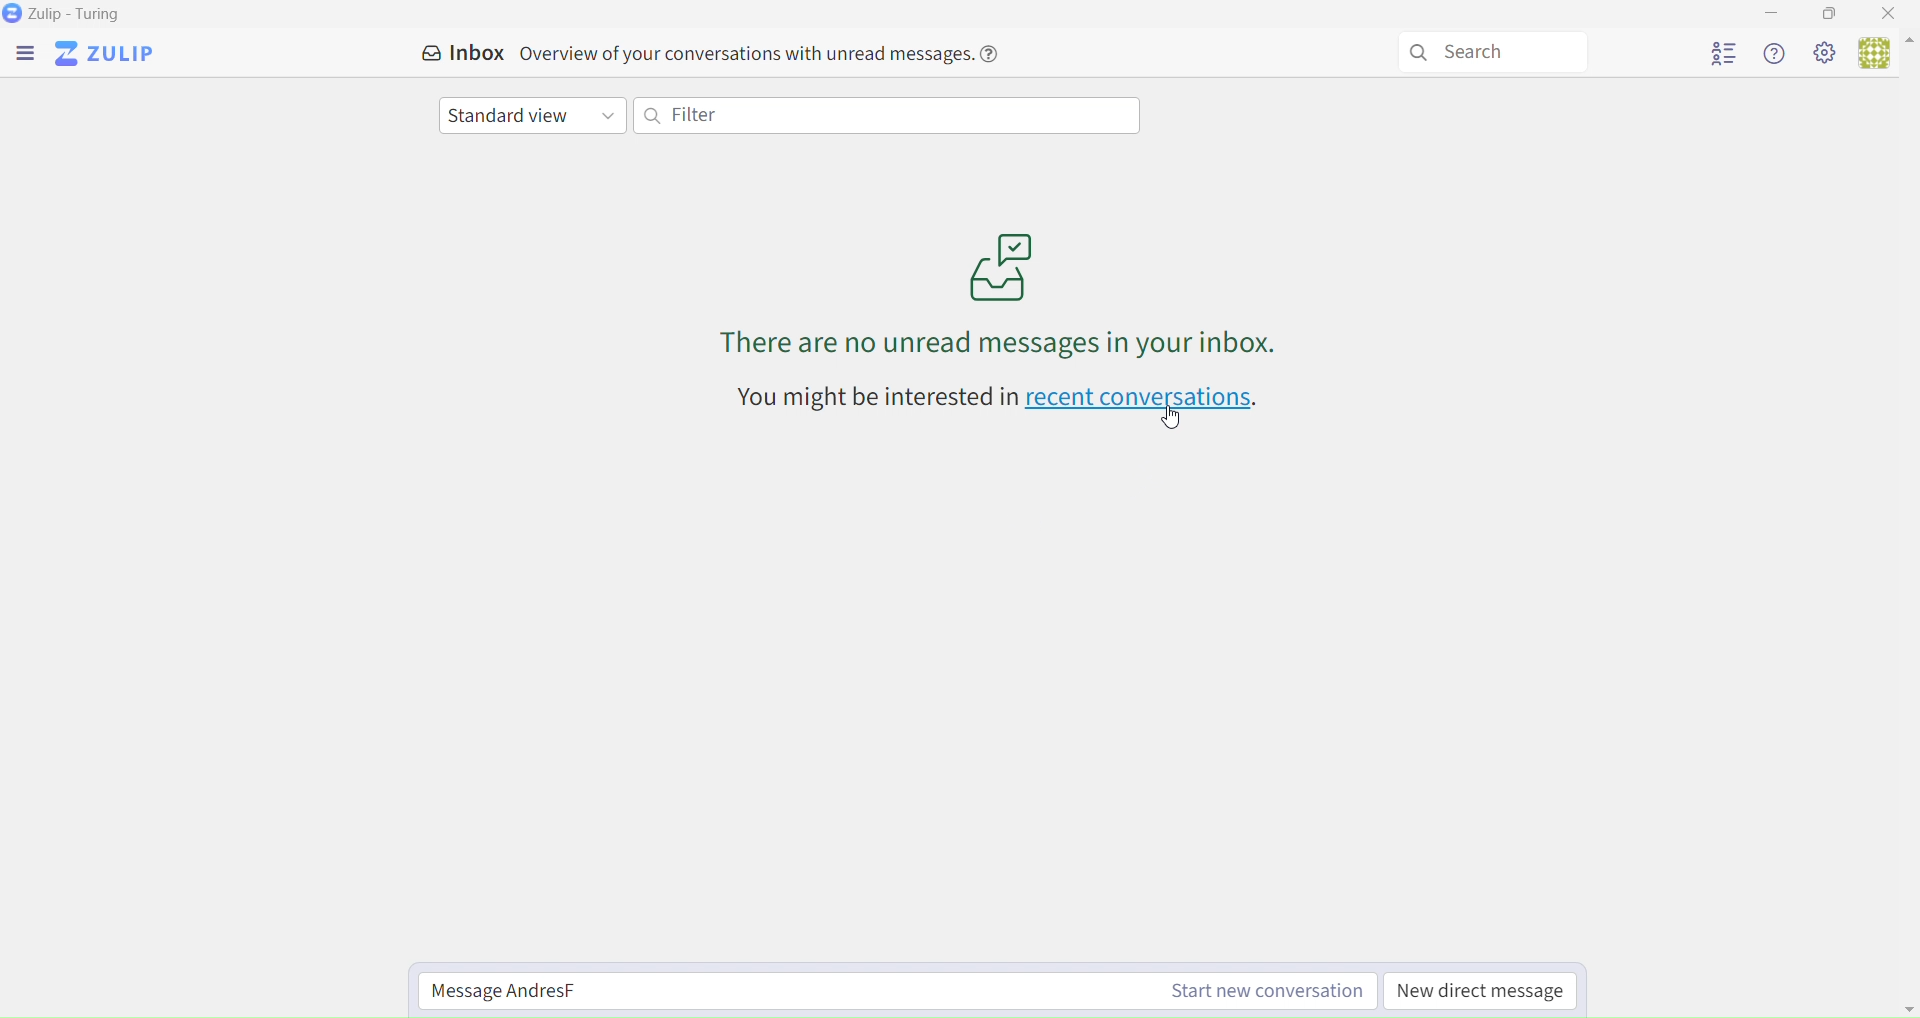  What do you see at coordinates (1892, 16) in the screenshot?
I see `Close` at bounding box center [1892, 16].